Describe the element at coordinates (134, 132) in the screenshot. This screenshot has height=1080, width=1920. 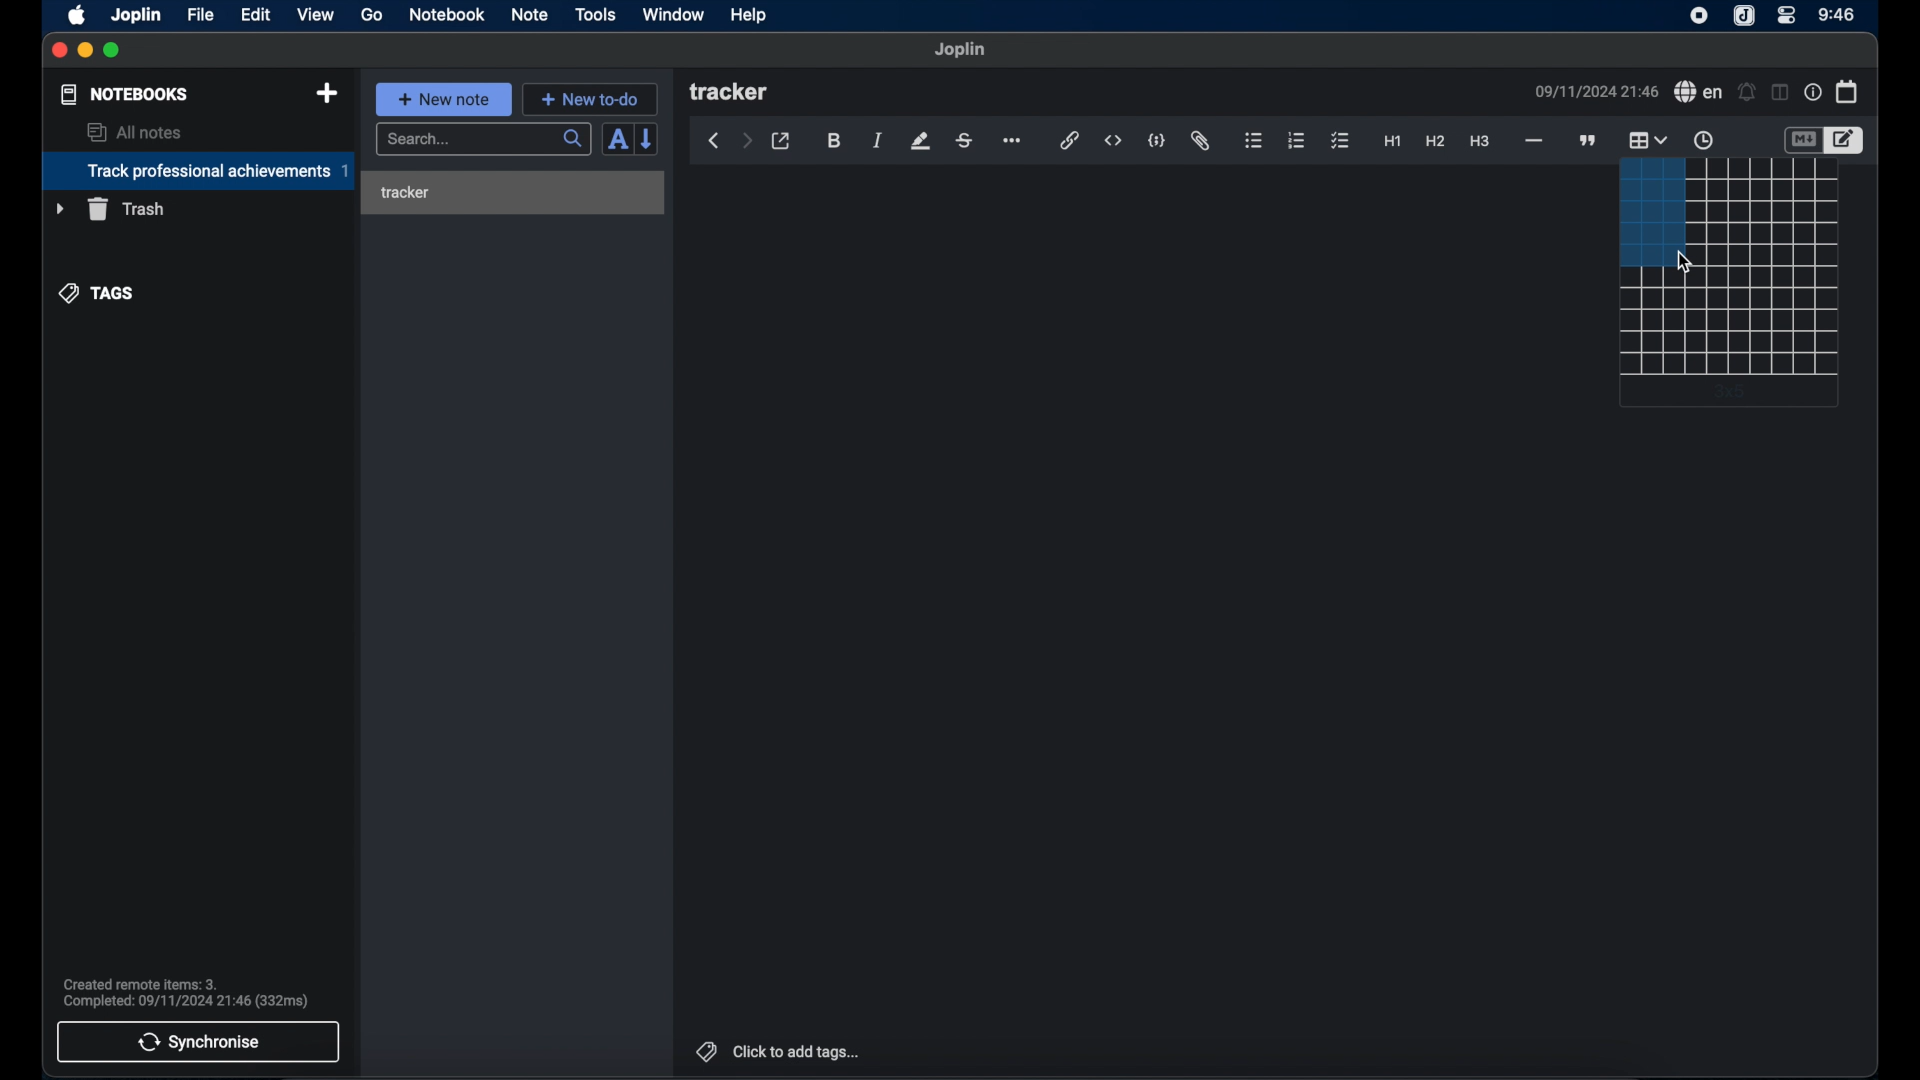
I see `all  notes` at that location.